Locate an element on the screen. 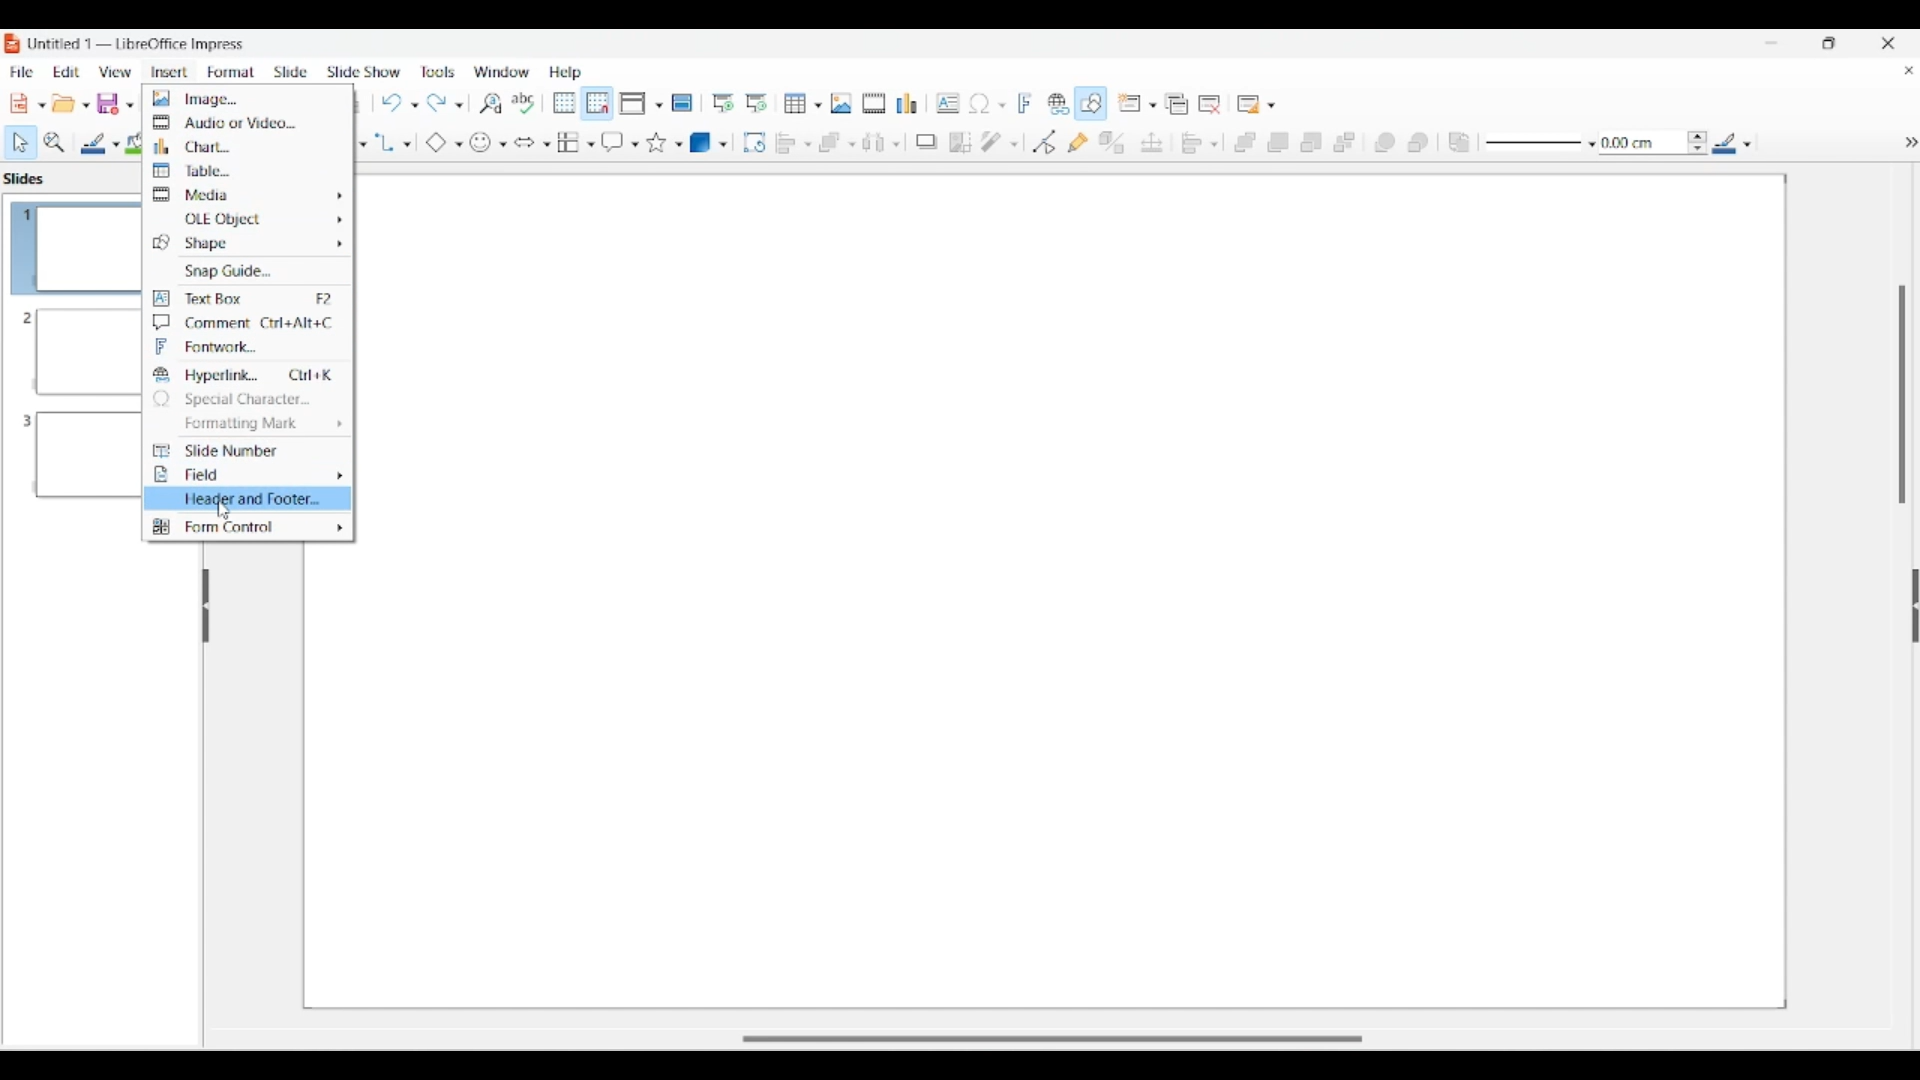  Software and project name is located at coordinates (138, 45).